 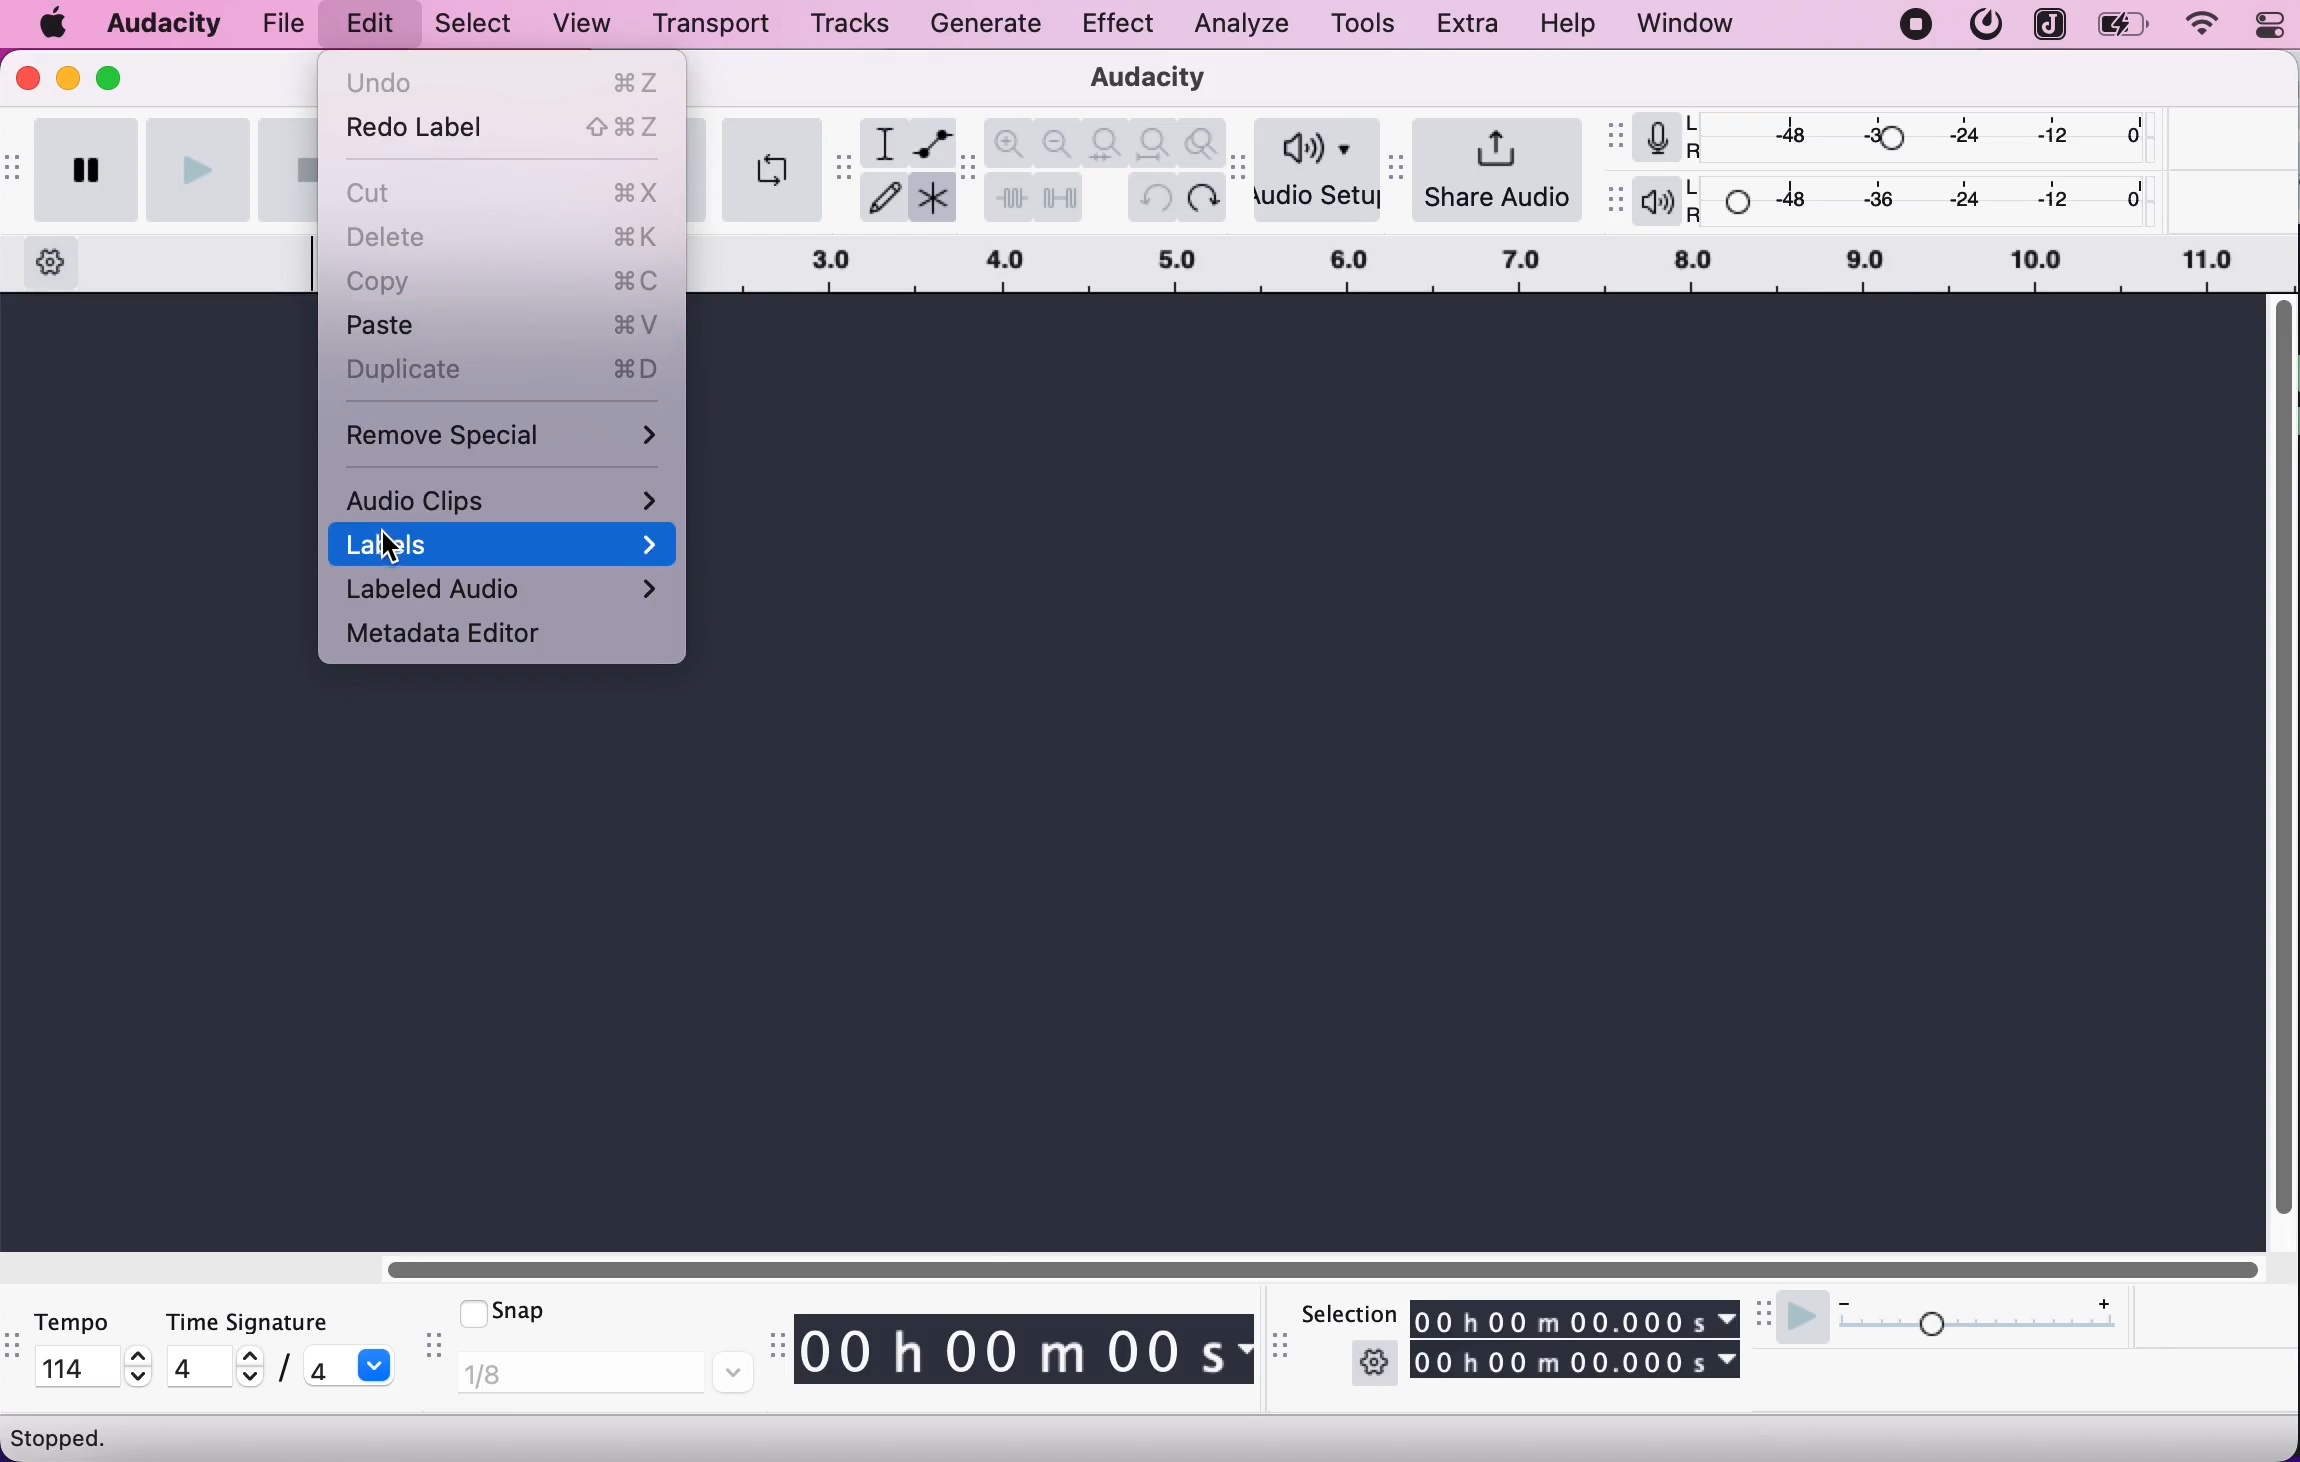 What do you see at coordinates (507, 239) in the screenshot?
I see `delete` at bounding box center [507, 239].